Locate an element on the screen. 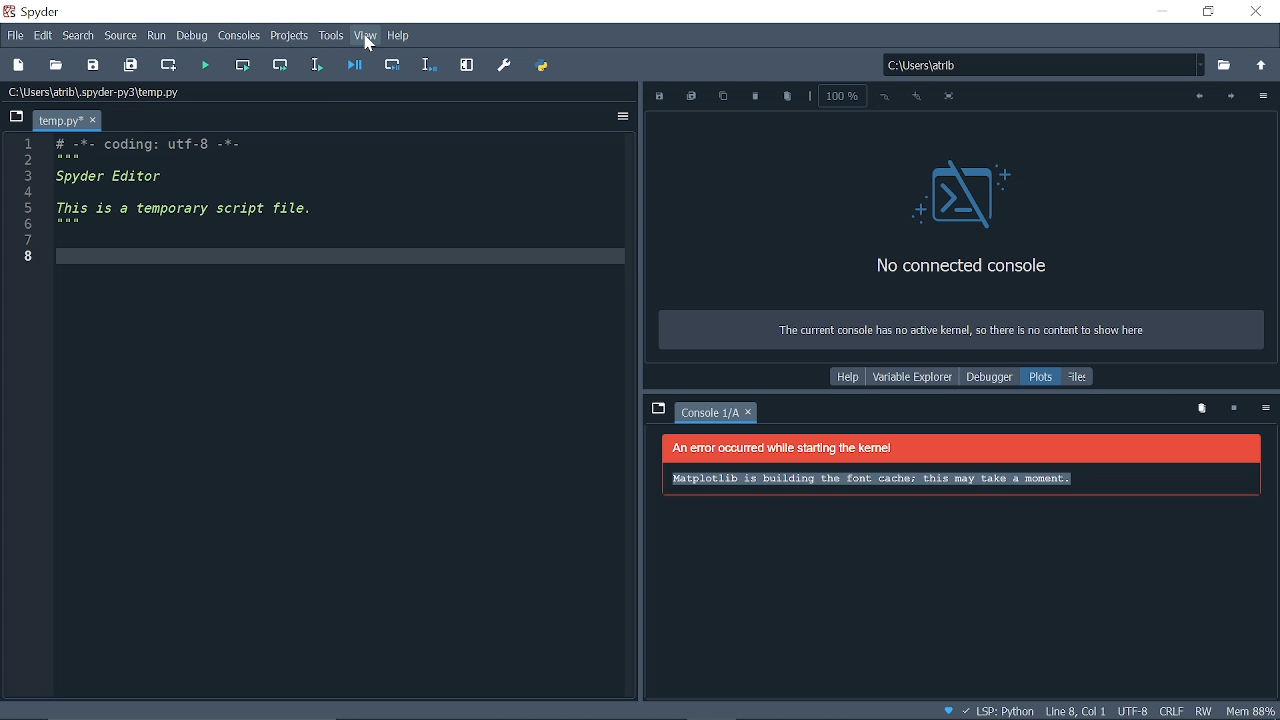 This screenshot has height=720, width=1280. Cursor position is located at coordinates (1075, 712).